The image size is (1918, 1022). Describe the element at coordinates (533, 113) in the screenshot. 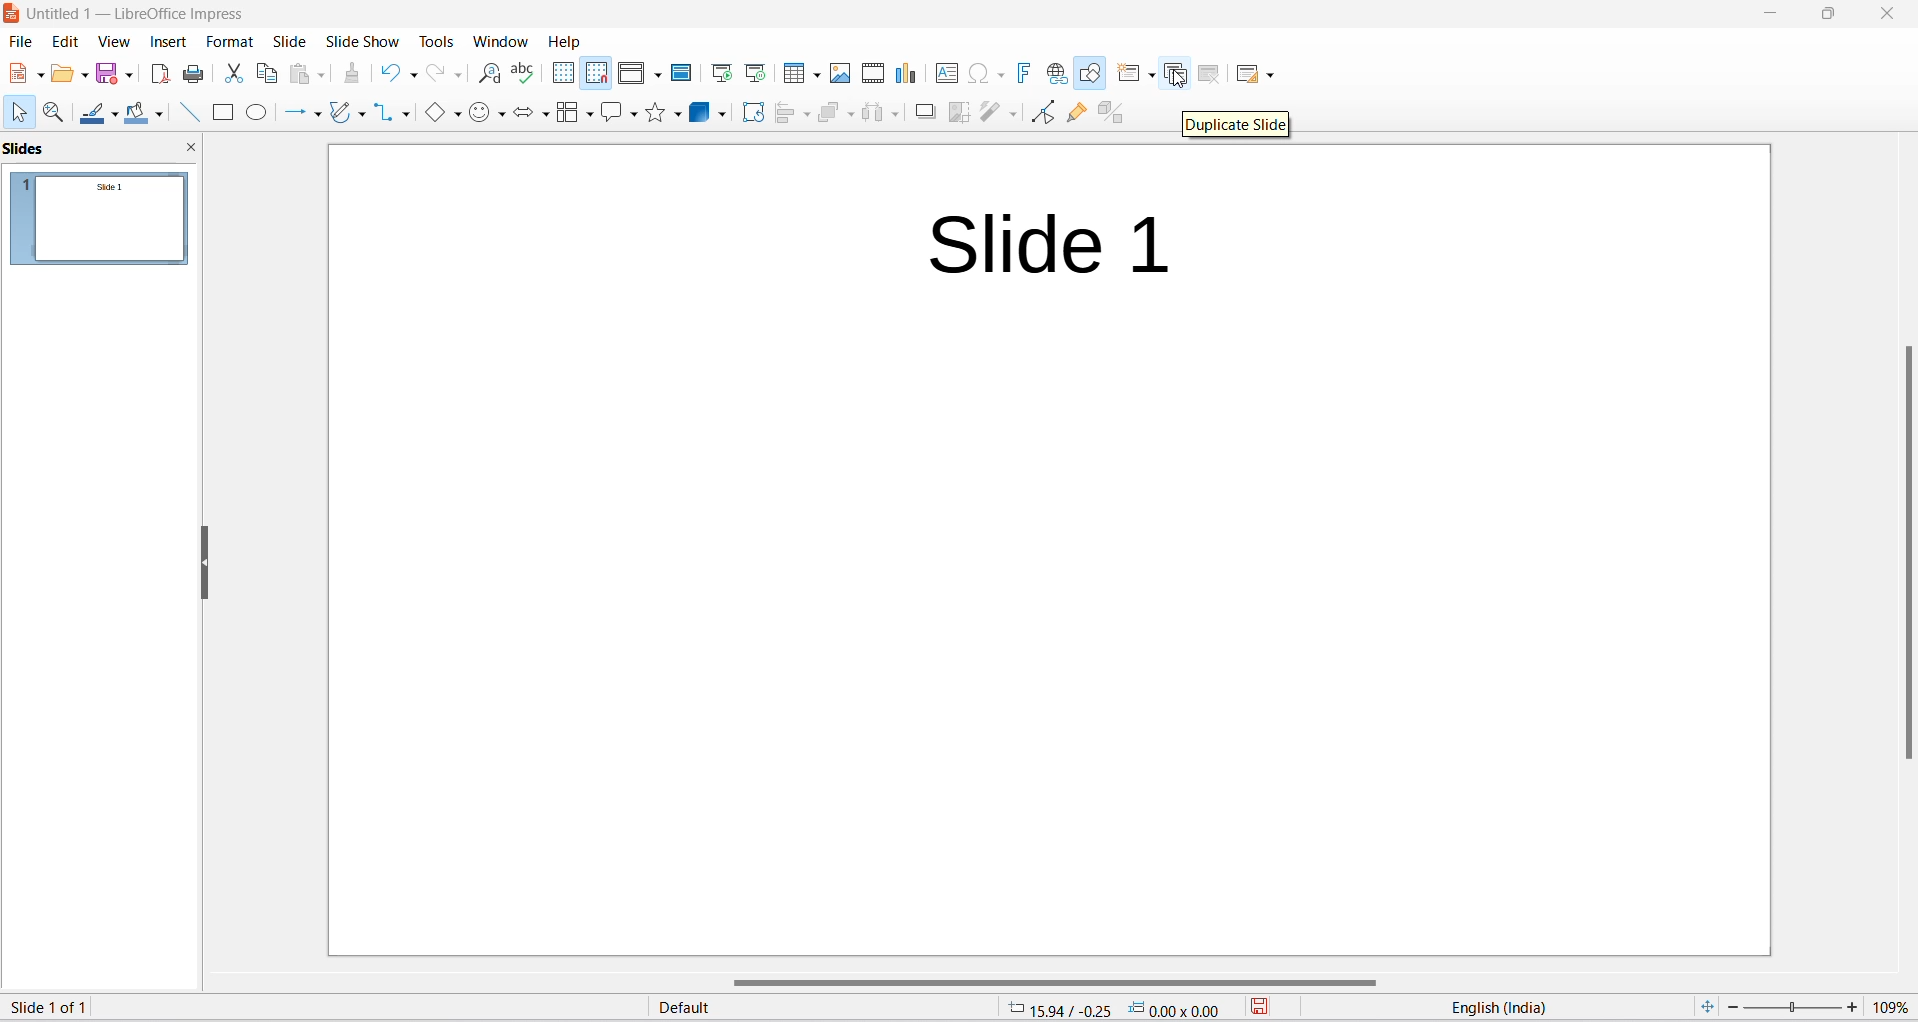

I see `block arrows` at that location.